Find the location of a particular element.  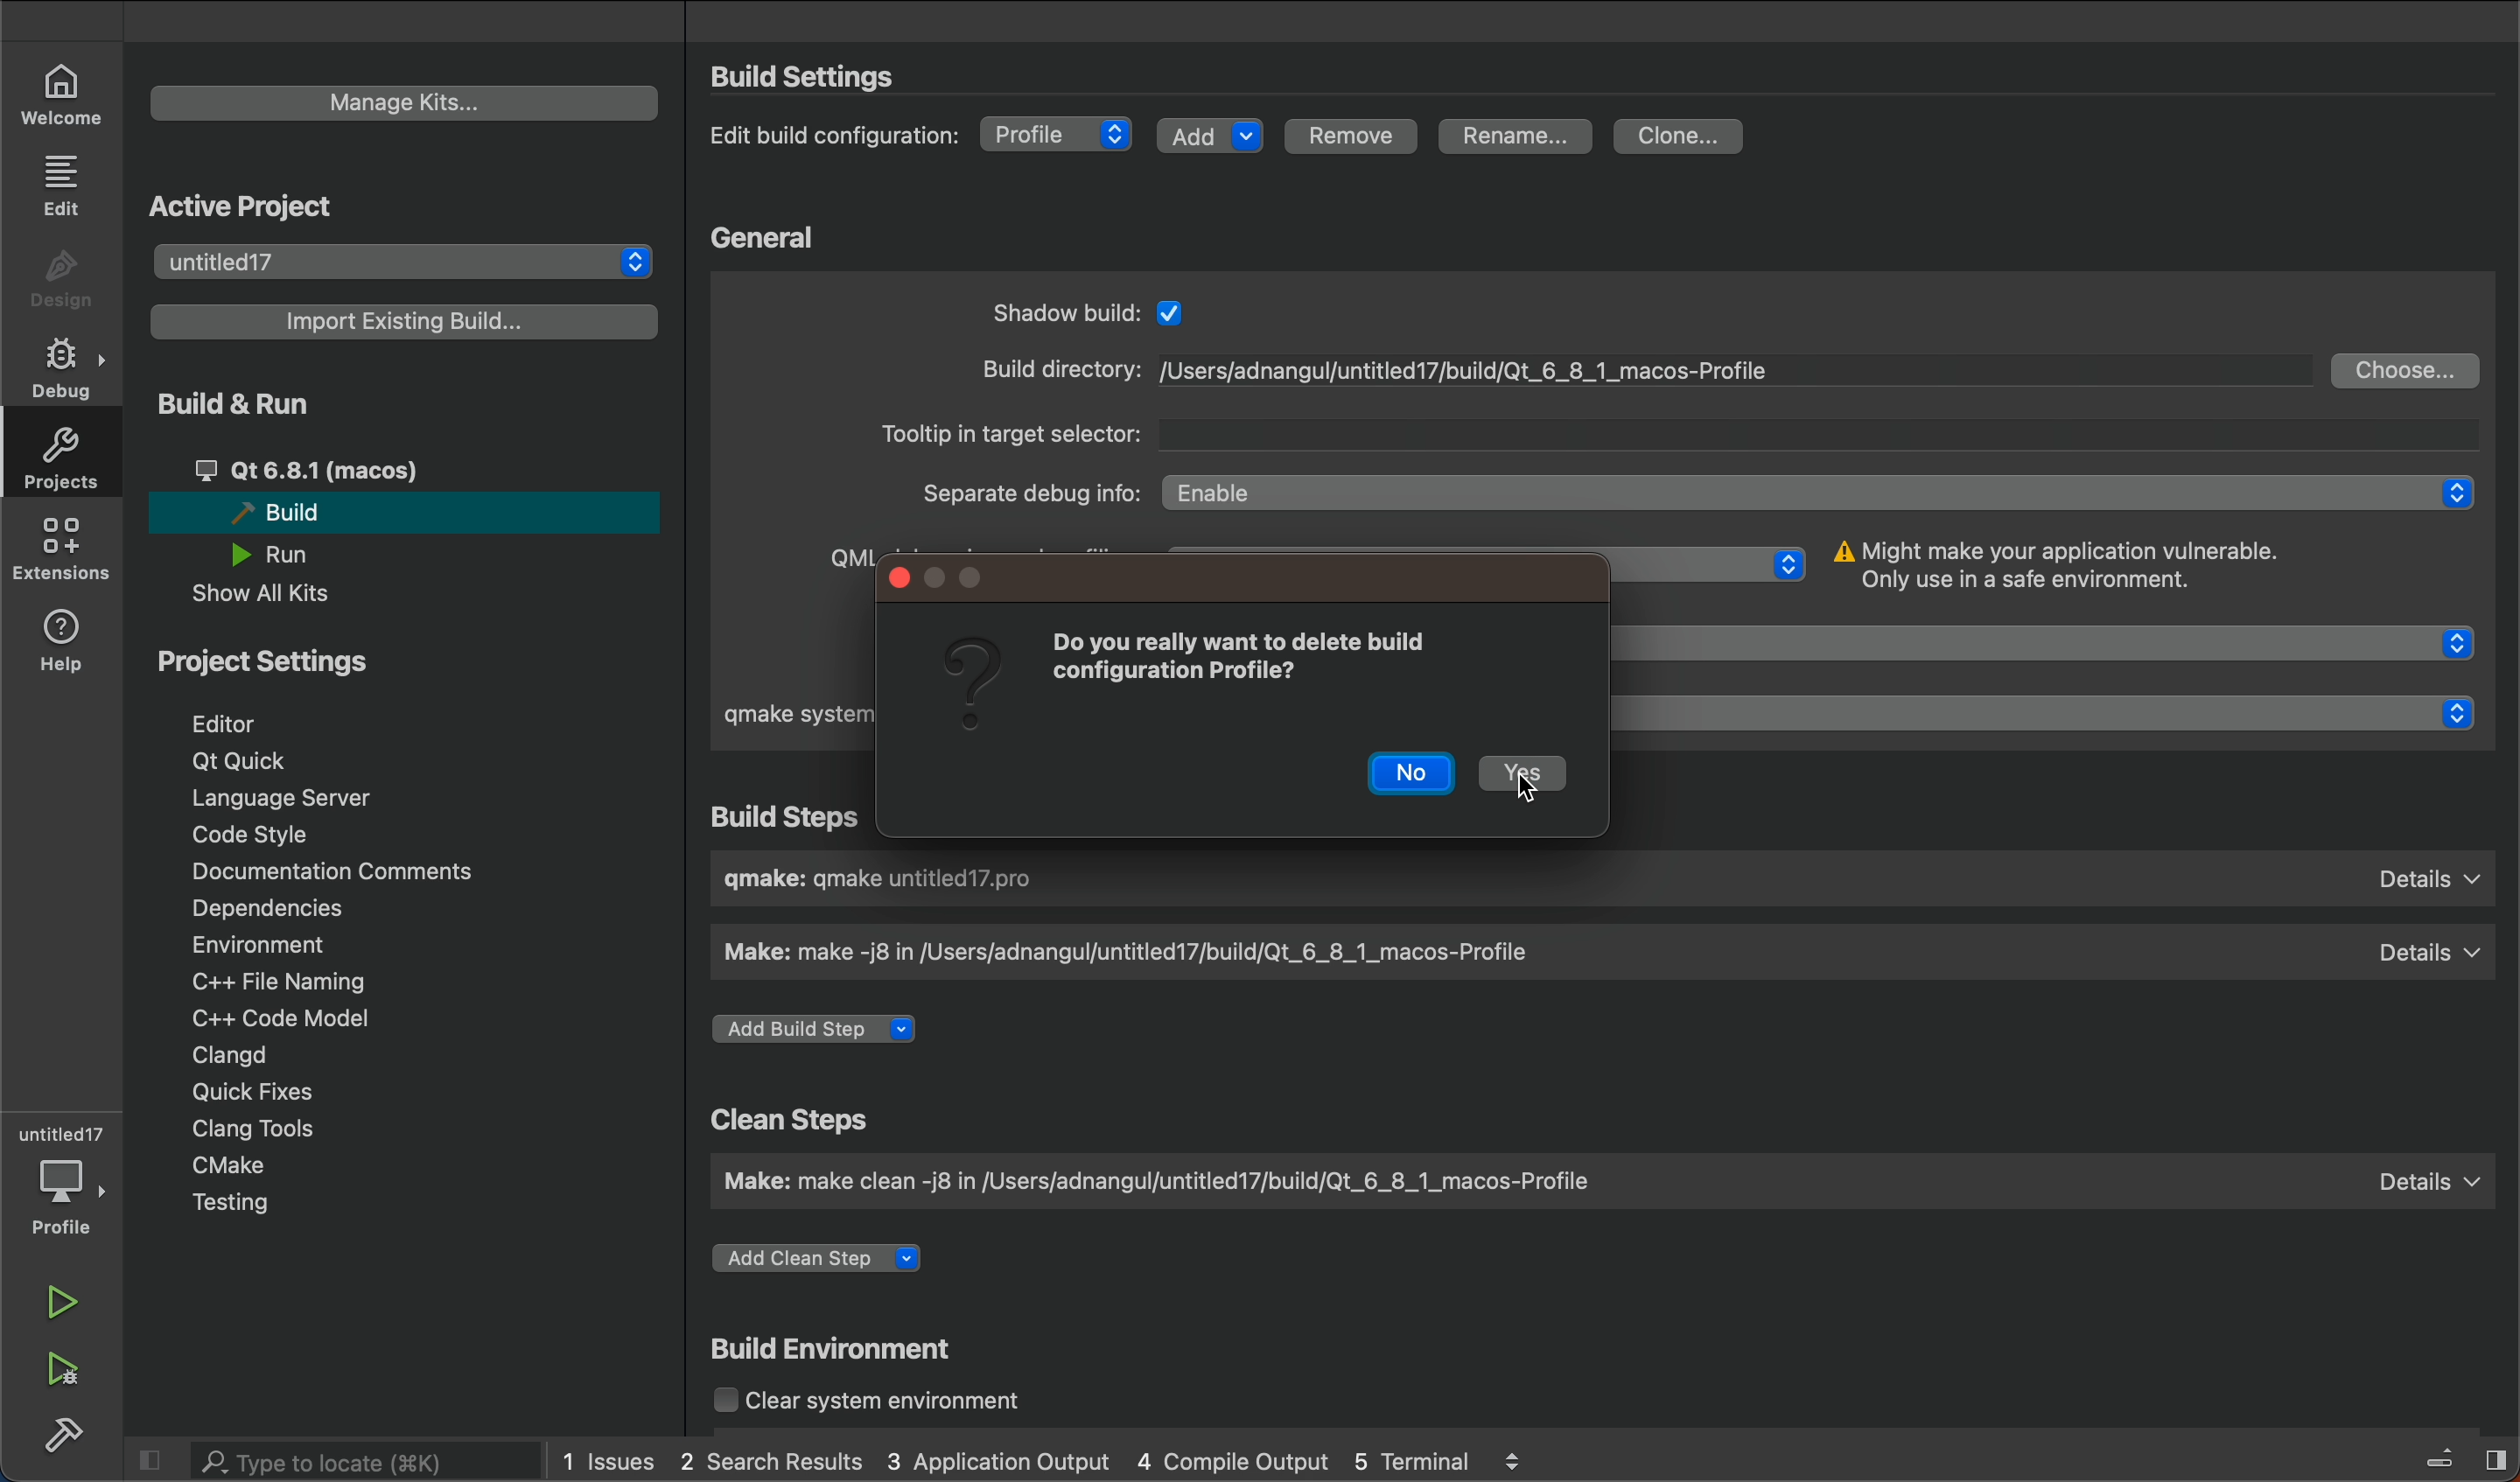

build is located at coordinates (312, 514).